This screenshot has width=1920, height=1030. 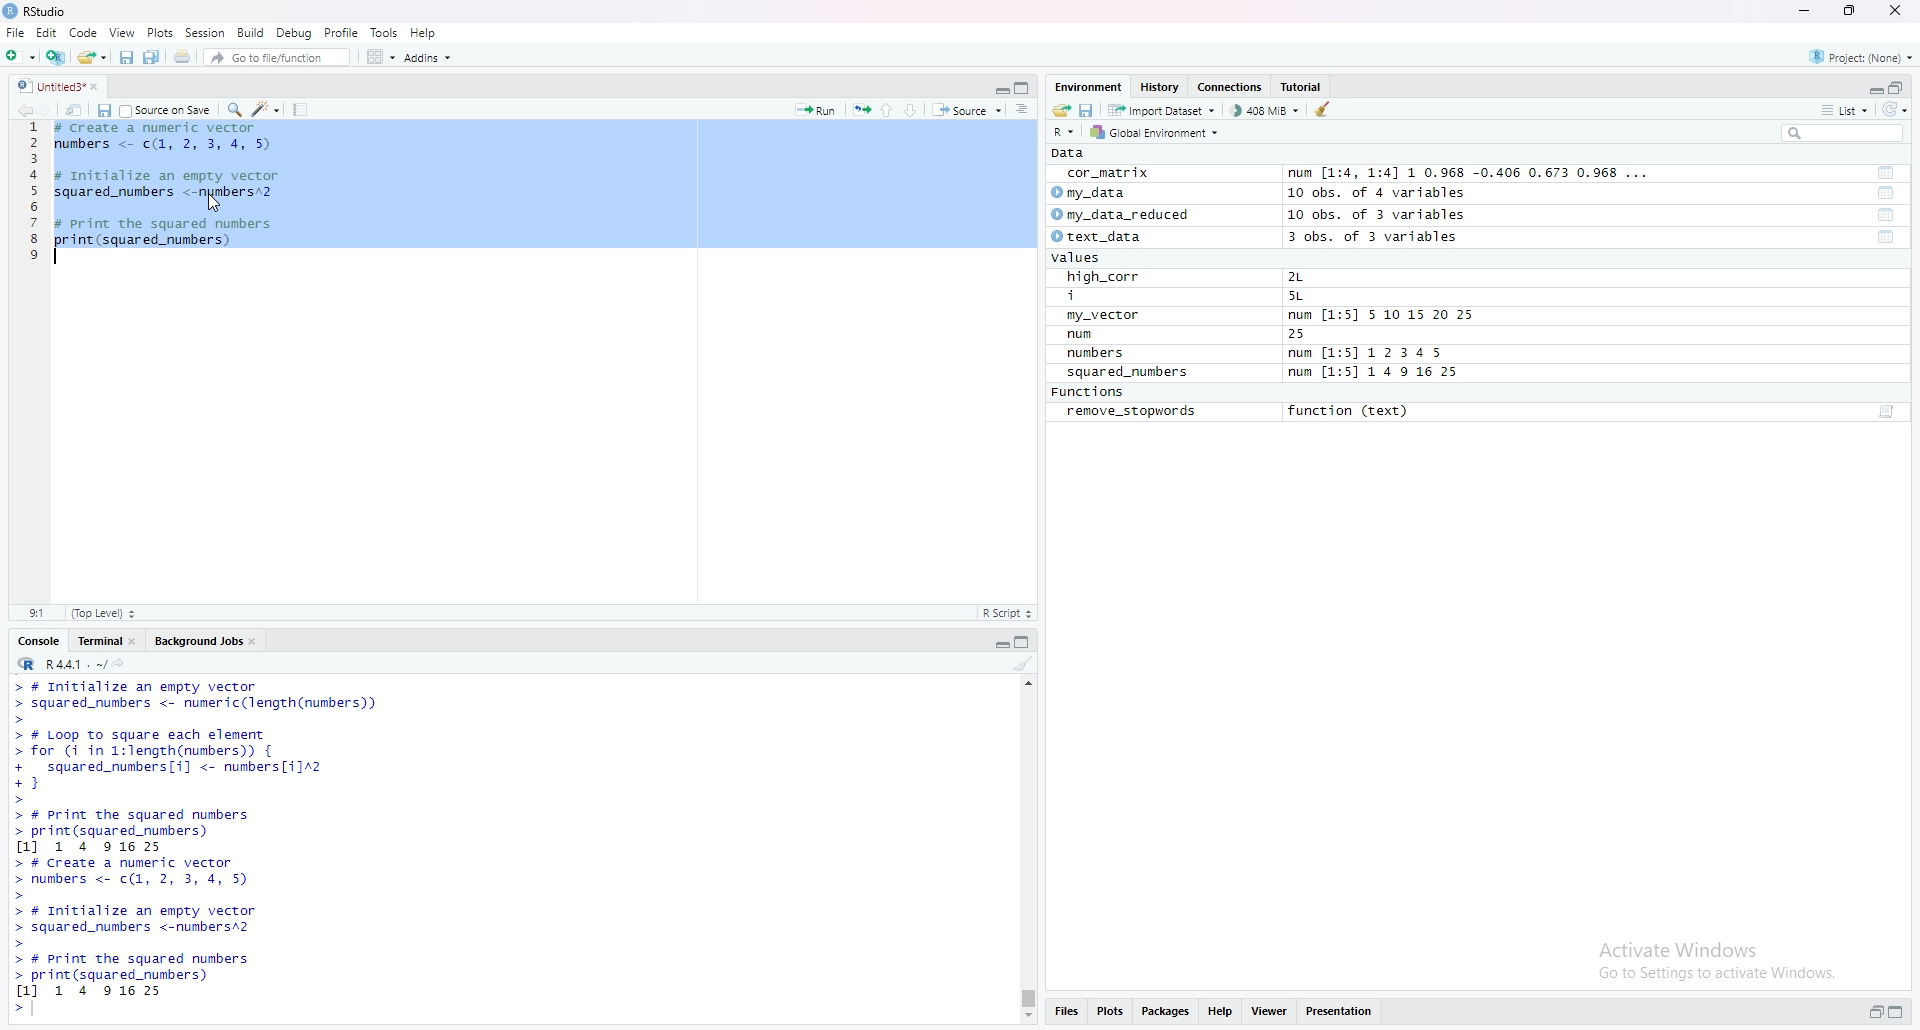 What do you see at coordinates (1061, 108) in the screenshot?
I see `Load Workspace` at bounding box center [1061, 108].